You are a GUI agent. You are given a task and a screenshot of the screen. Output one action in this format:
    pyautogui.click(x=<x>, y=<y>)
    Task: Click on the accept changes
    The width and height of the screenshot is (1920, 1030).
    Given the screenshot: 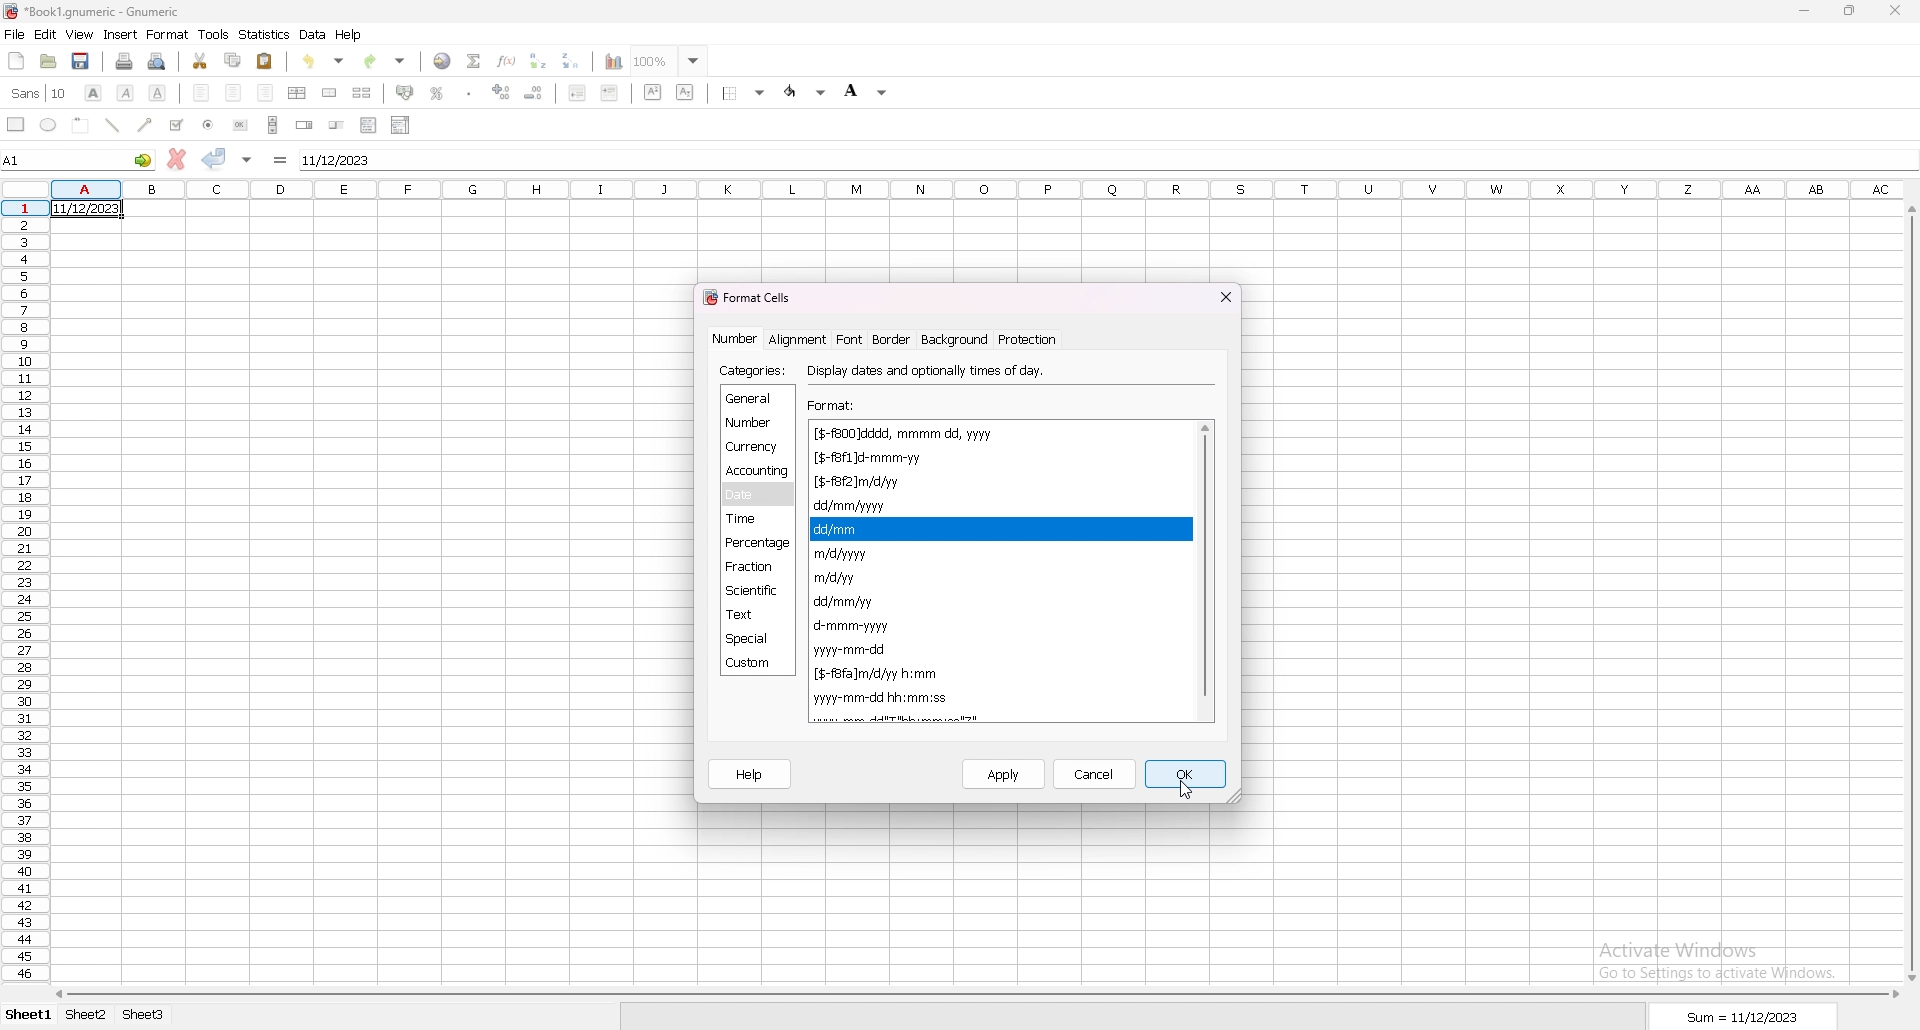 What is the action you would take?
    pyautogui.click(x=213, y=158)
    